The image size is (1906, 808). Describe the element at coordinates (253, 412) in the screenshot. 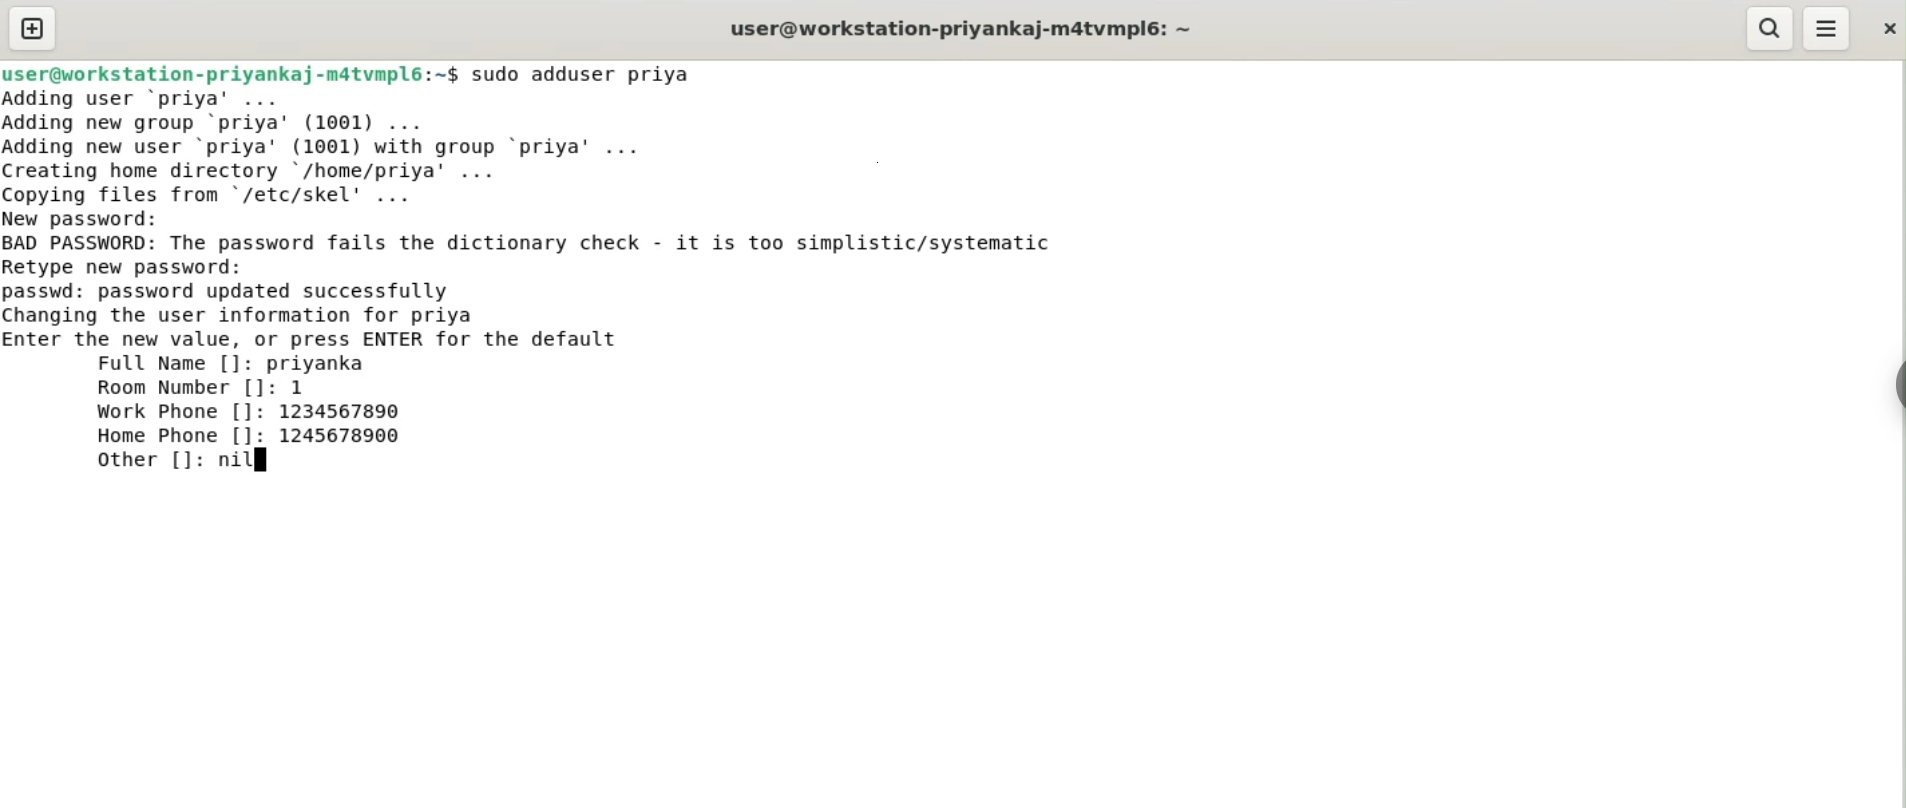

I see `Work Phone []: 1234567890` at that location.